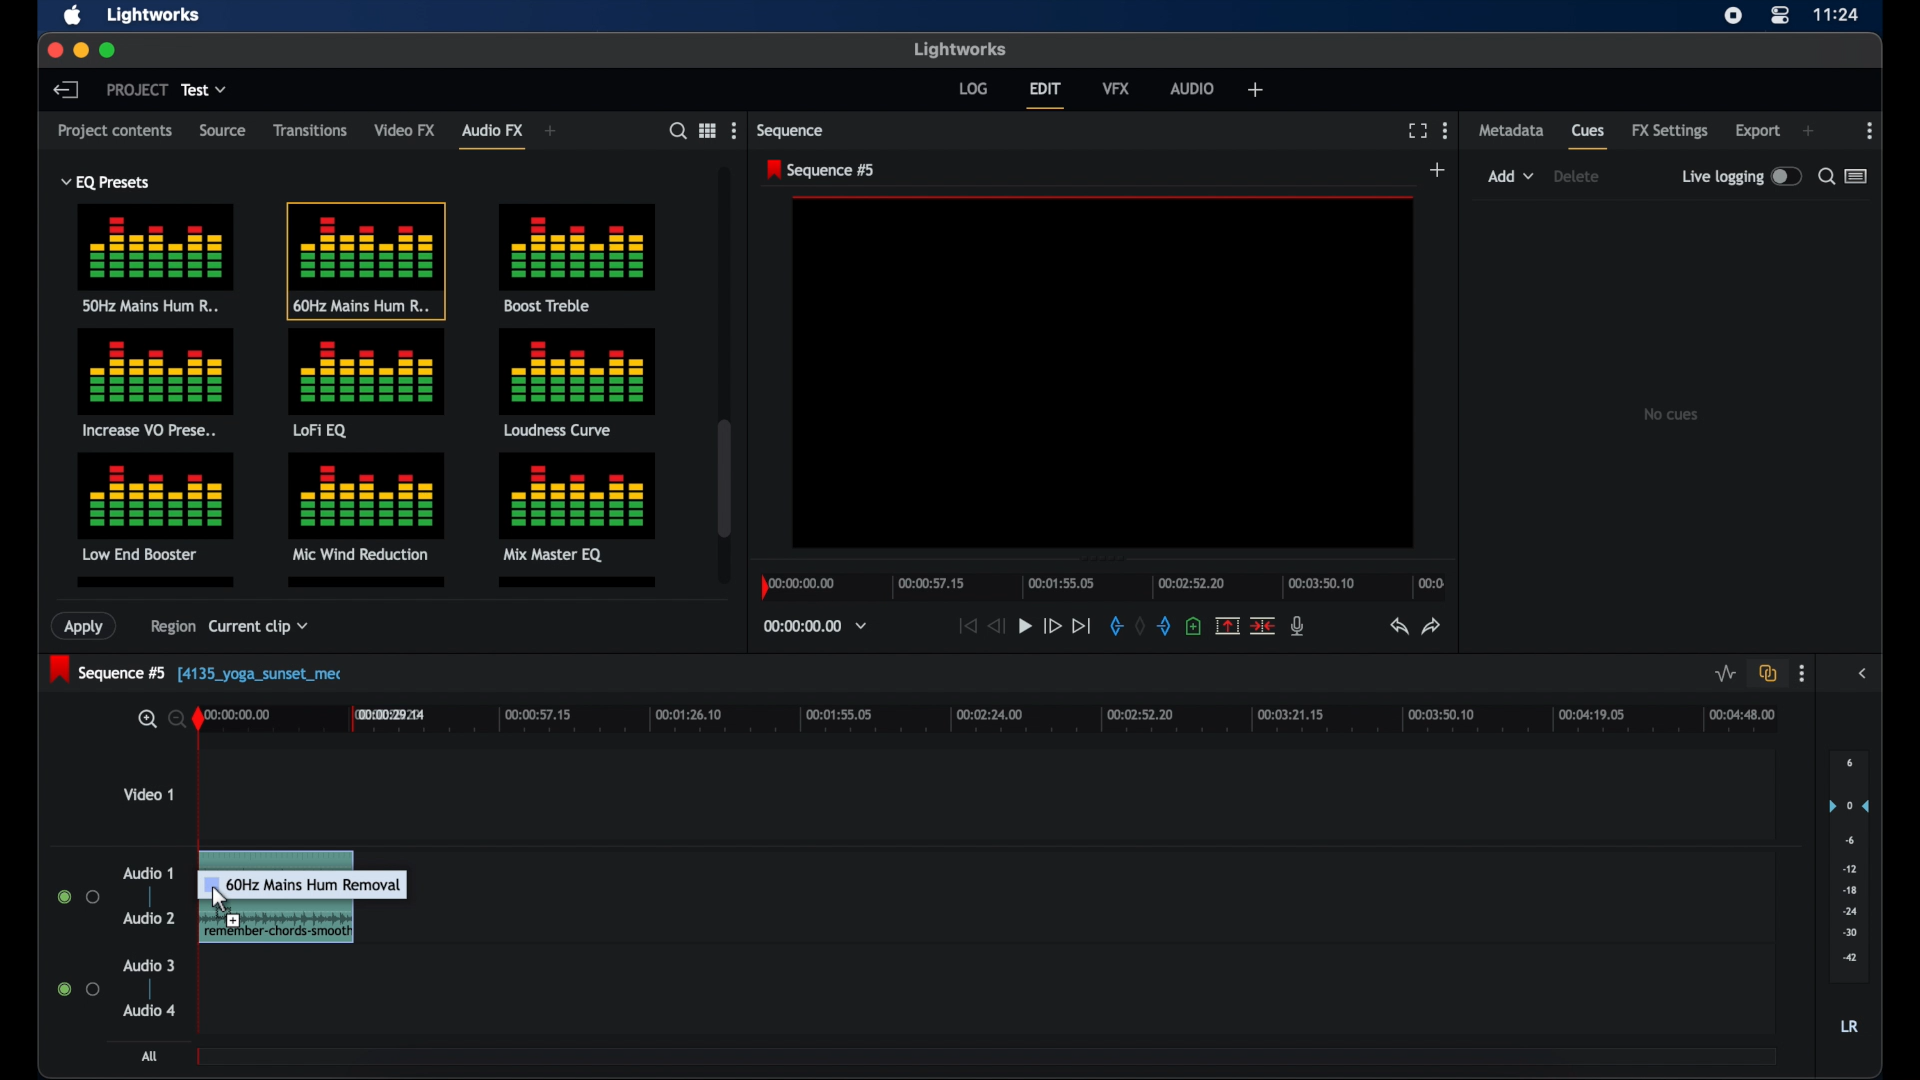 The width and height of the screenshot is (1920, 1080). Describe the element at coordinates (578, 382) in the screenshot. I see `loudness curve` at that location.